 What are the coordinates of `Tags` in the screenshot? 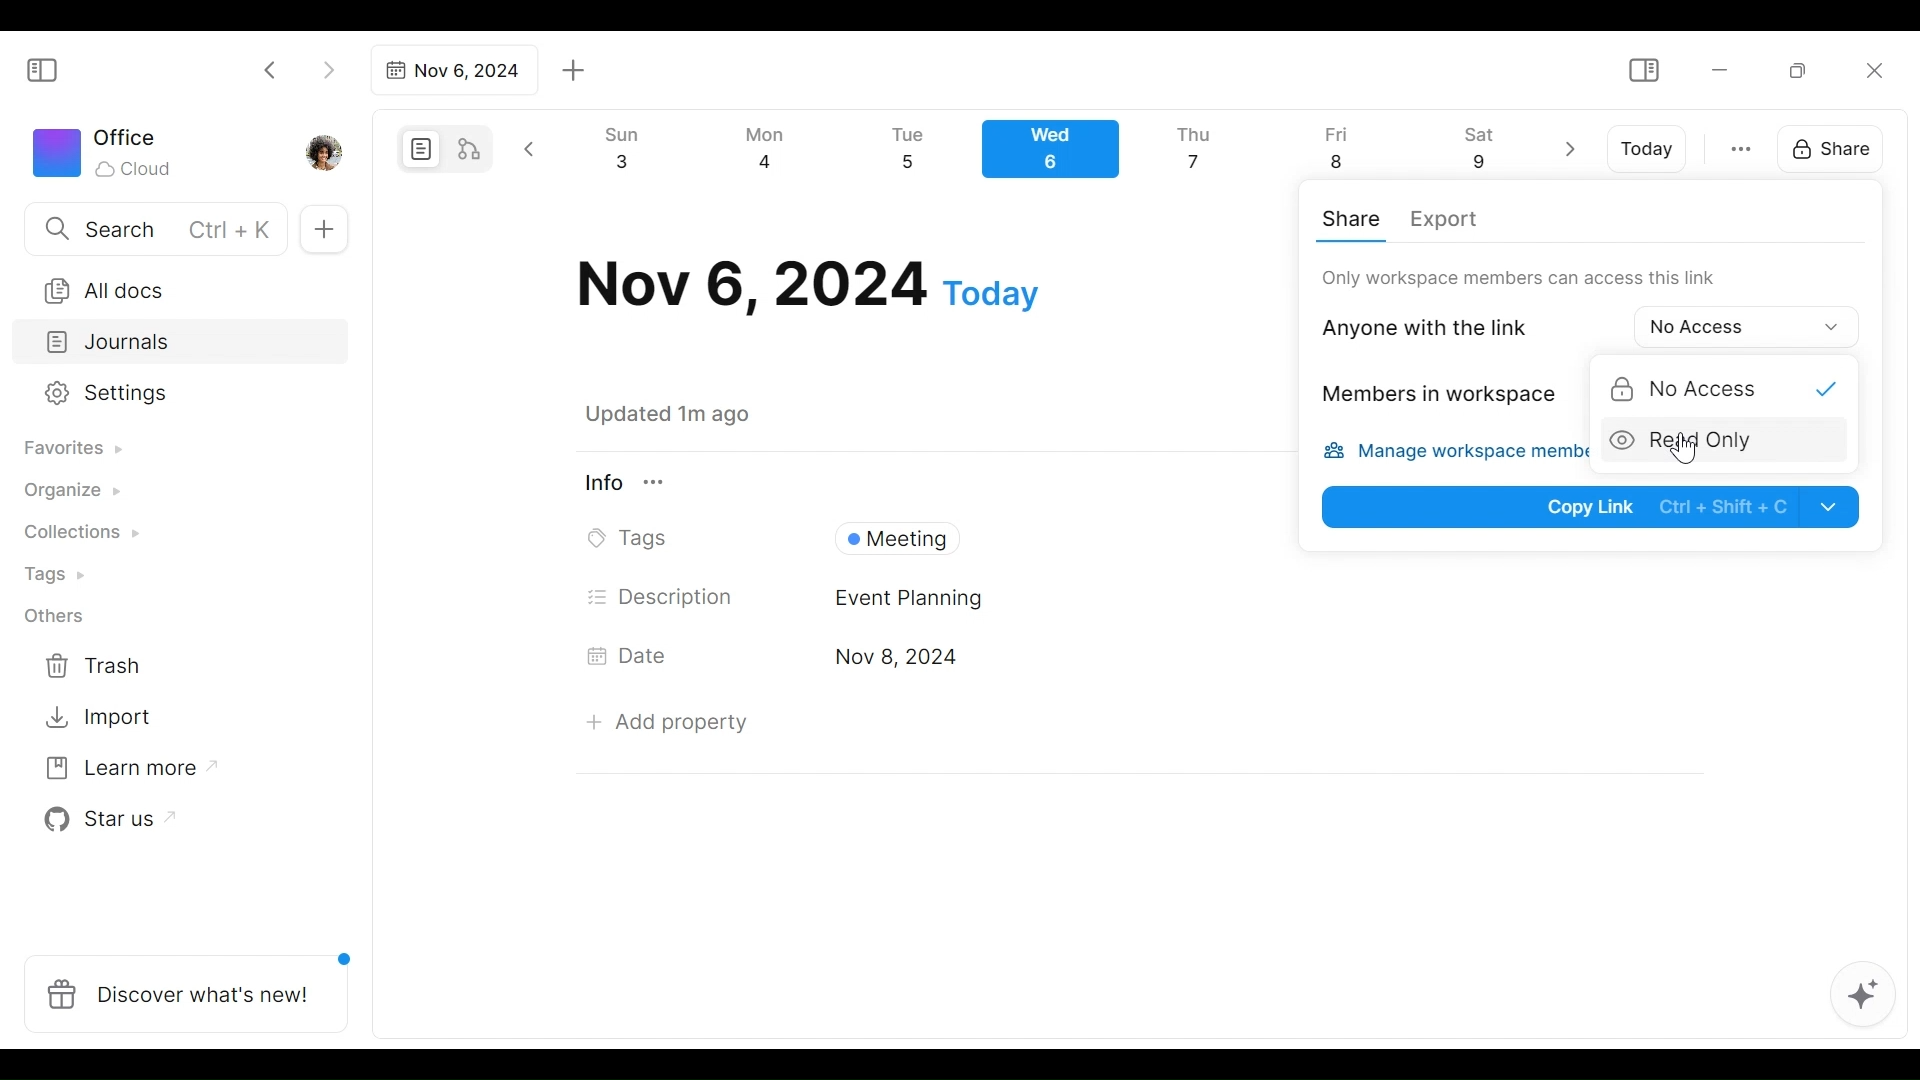 It's located at (633, 539).